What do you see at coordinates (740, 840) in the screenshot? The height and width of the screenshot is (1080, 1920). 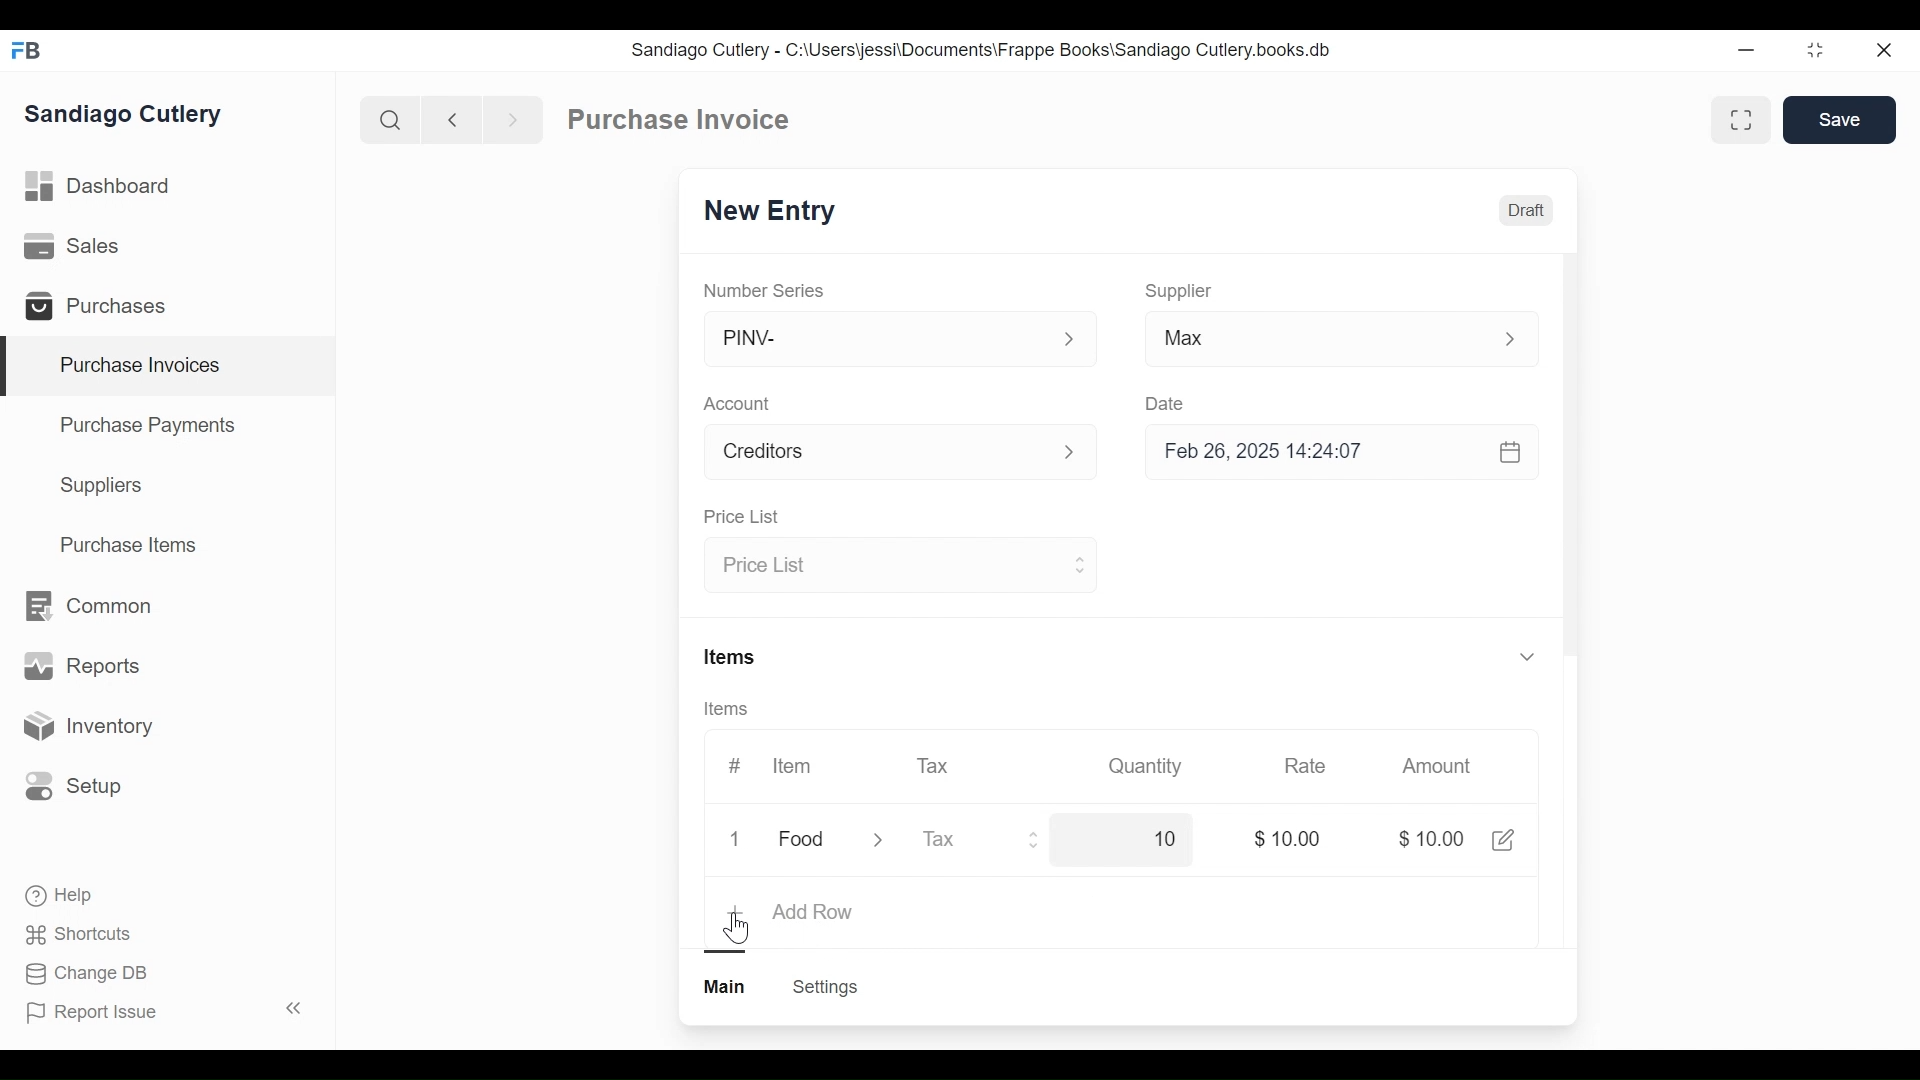 I see `close` at bounding box center [740, 840].